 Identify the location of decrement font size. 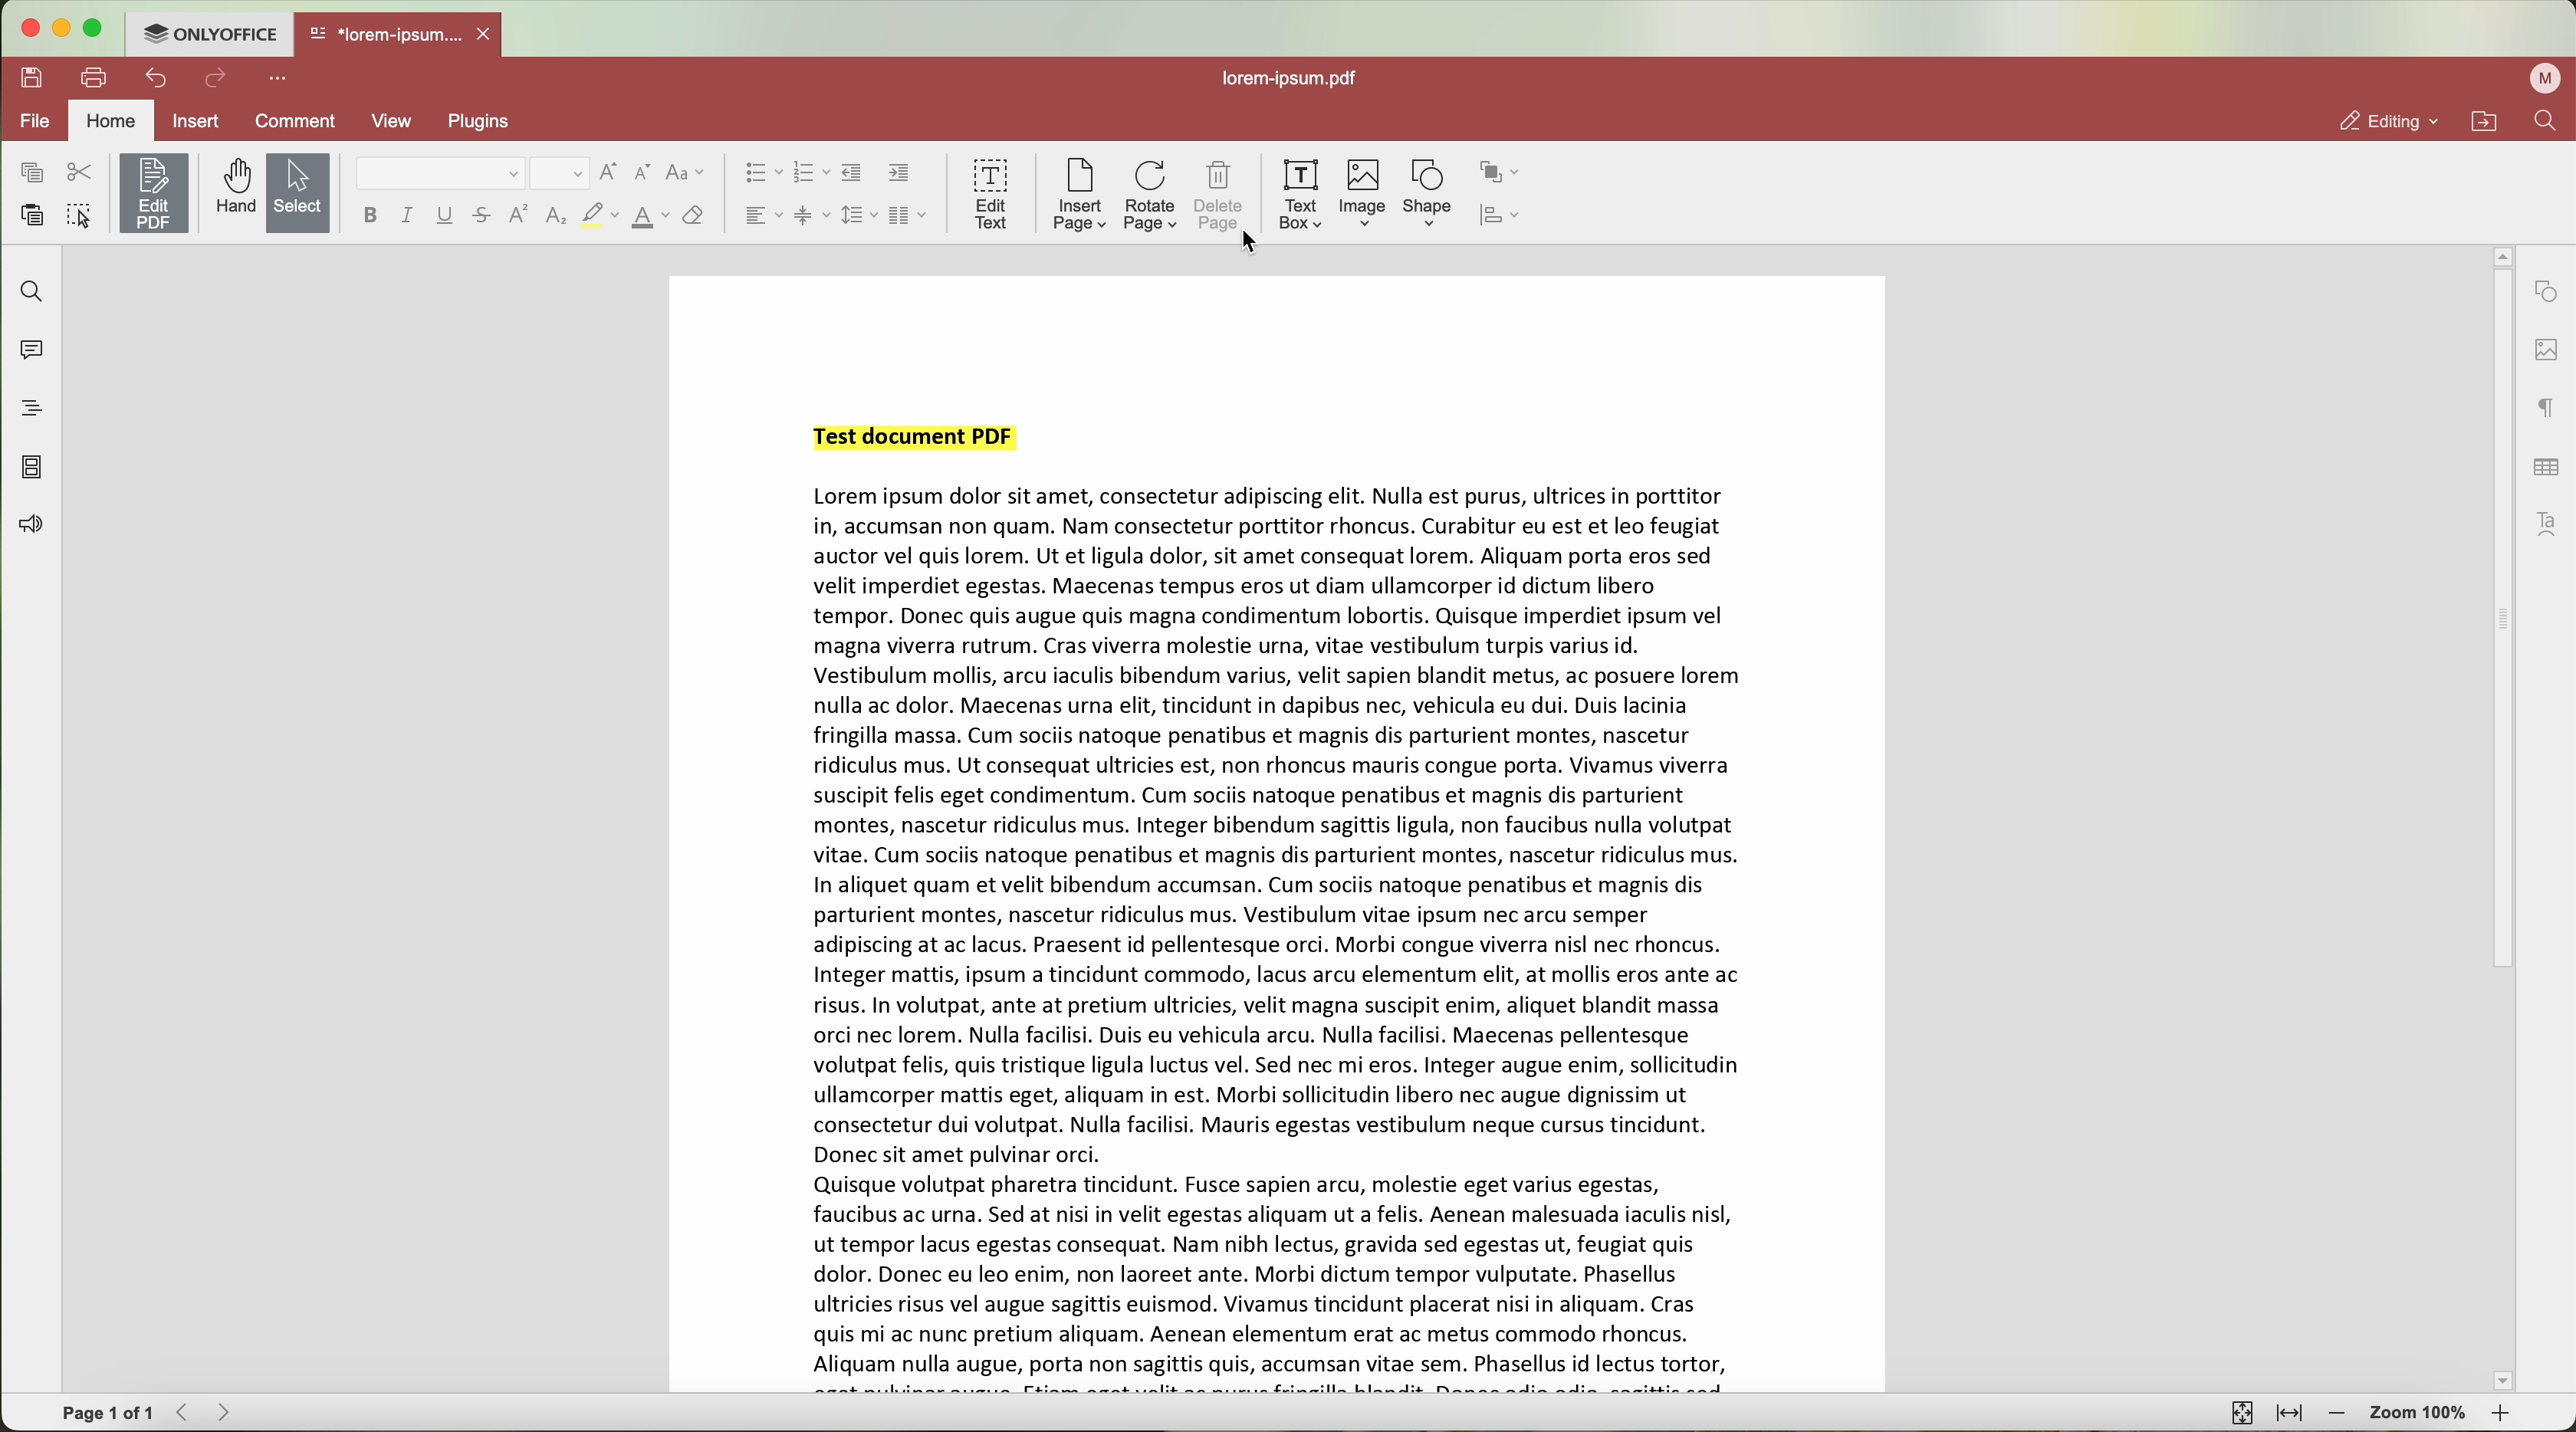
(645, 172).